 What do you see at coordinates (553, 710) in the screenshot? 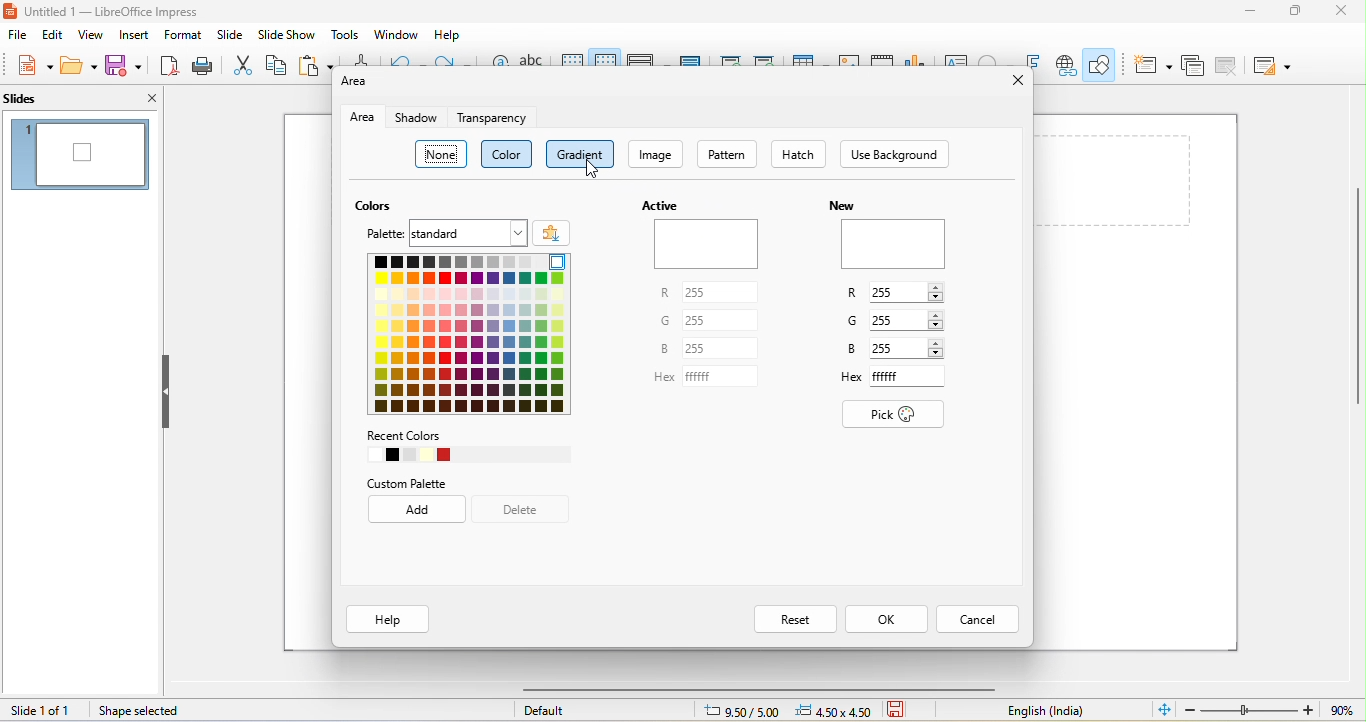
I see `default` at bounding box center [553, 710].